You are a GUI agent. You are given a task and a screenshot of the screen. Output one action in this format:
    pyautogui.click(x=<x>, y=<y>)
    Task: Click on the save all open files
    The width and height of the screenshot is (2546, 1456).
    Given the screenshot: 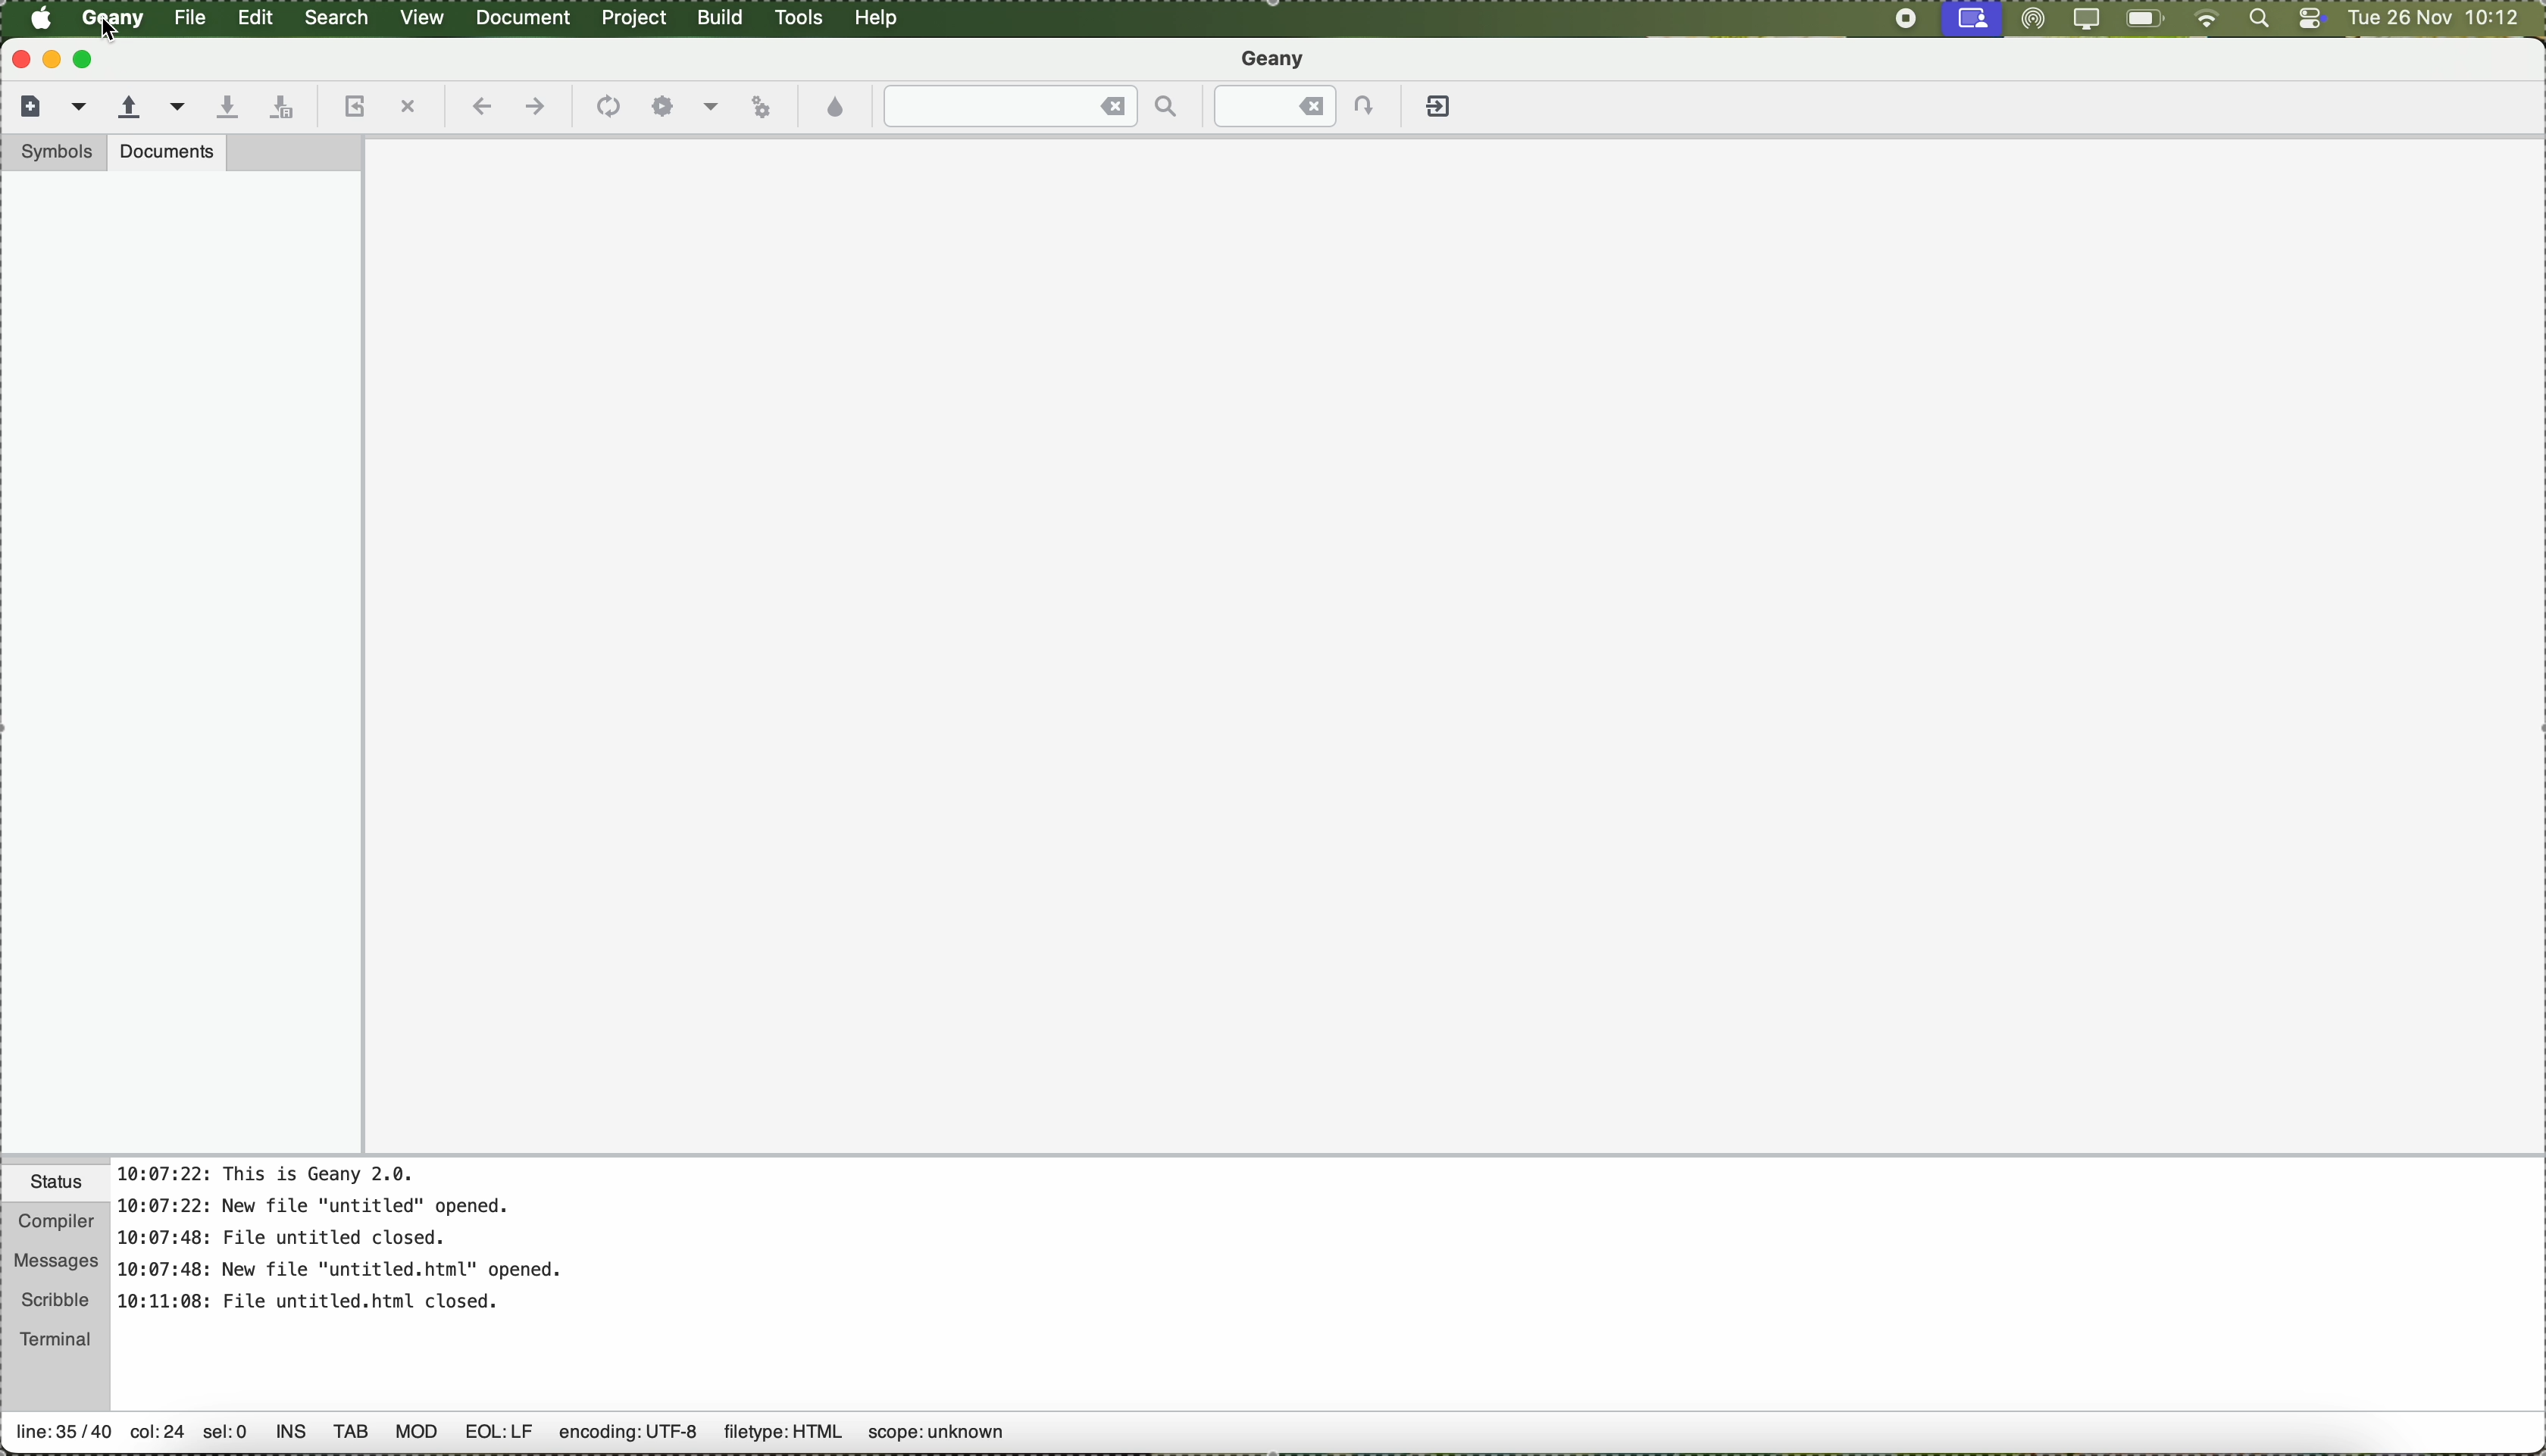 What is the action you would take?
    pyautogui.click(x=283, y=108)
    